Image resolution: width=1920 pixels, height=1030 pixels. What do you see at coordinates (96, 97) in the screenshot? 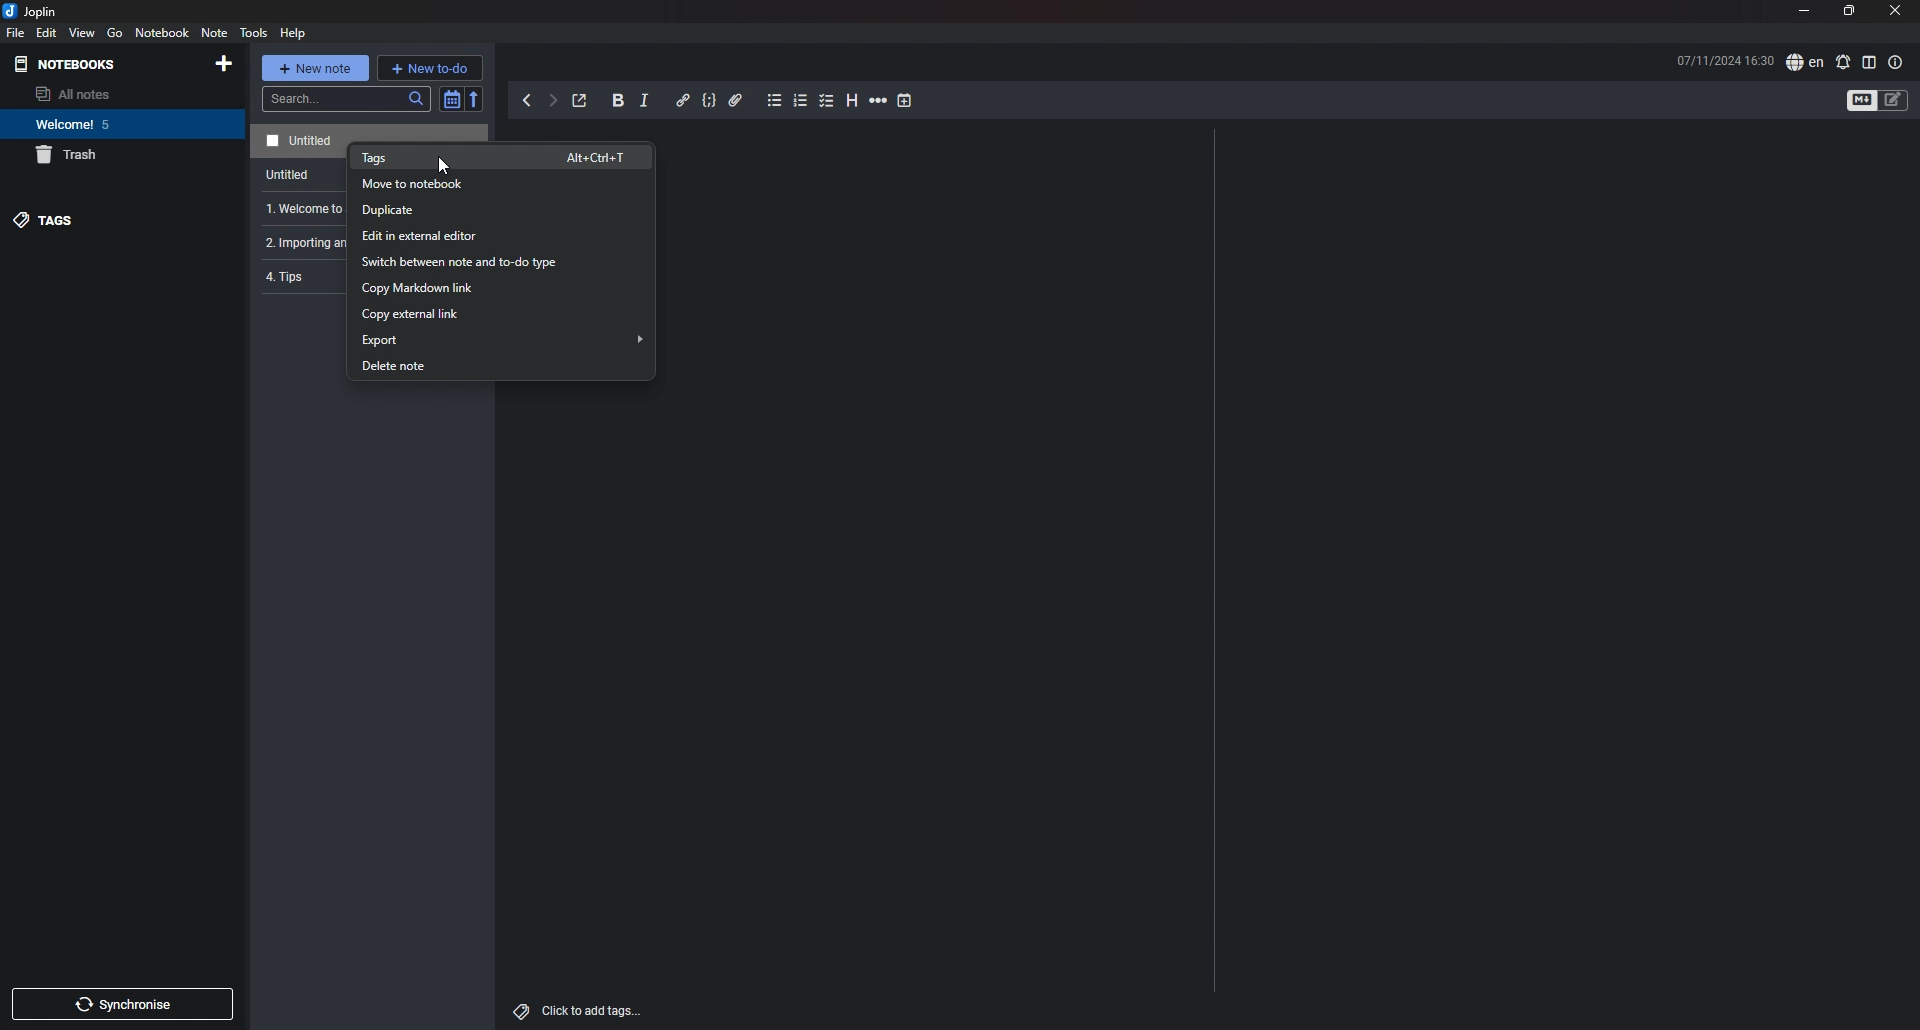
I see `all notes` at bounding box center [96, 97].